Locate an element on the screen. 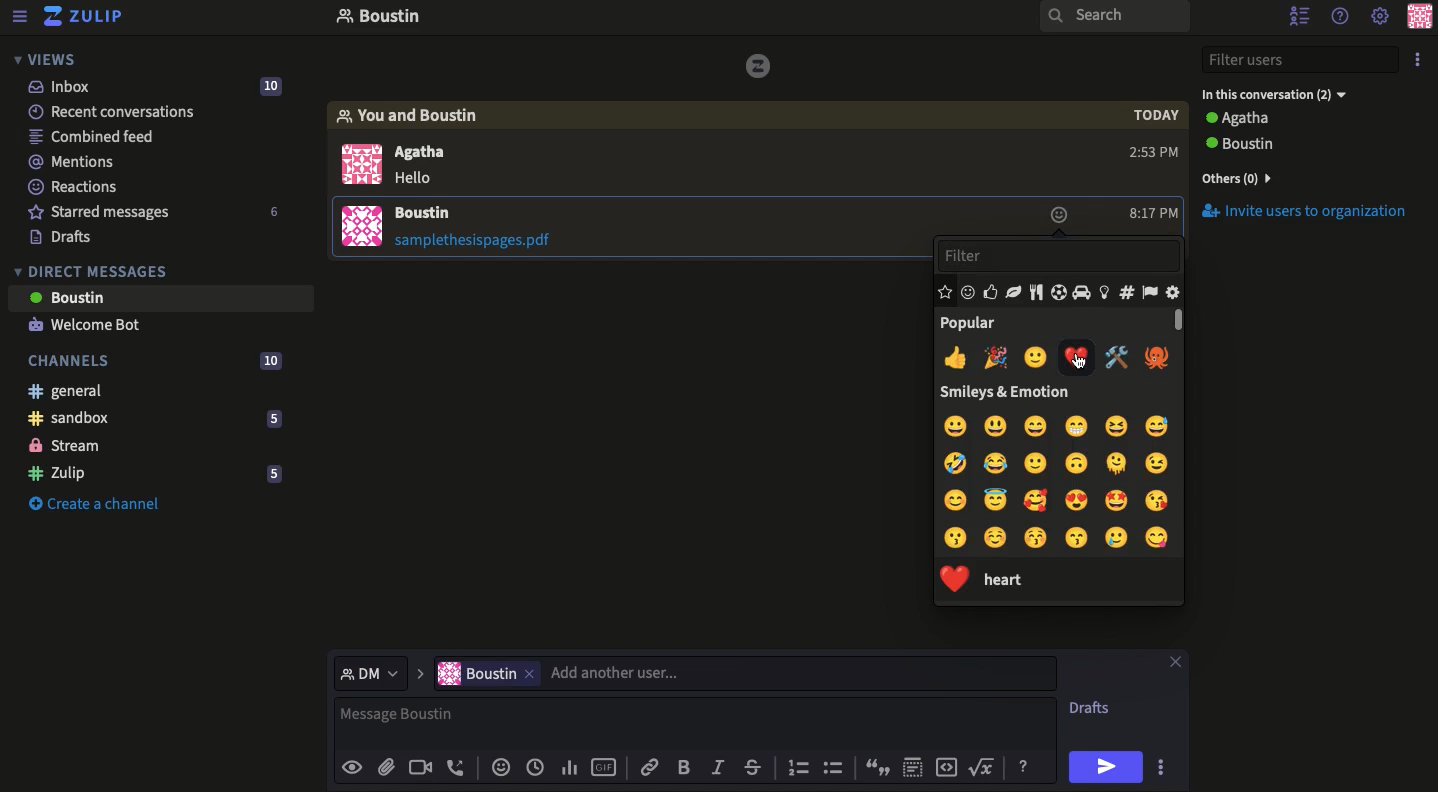 The height and width of the screenshot is (792, 1438). star struck is located at coordinates (1118, 500).